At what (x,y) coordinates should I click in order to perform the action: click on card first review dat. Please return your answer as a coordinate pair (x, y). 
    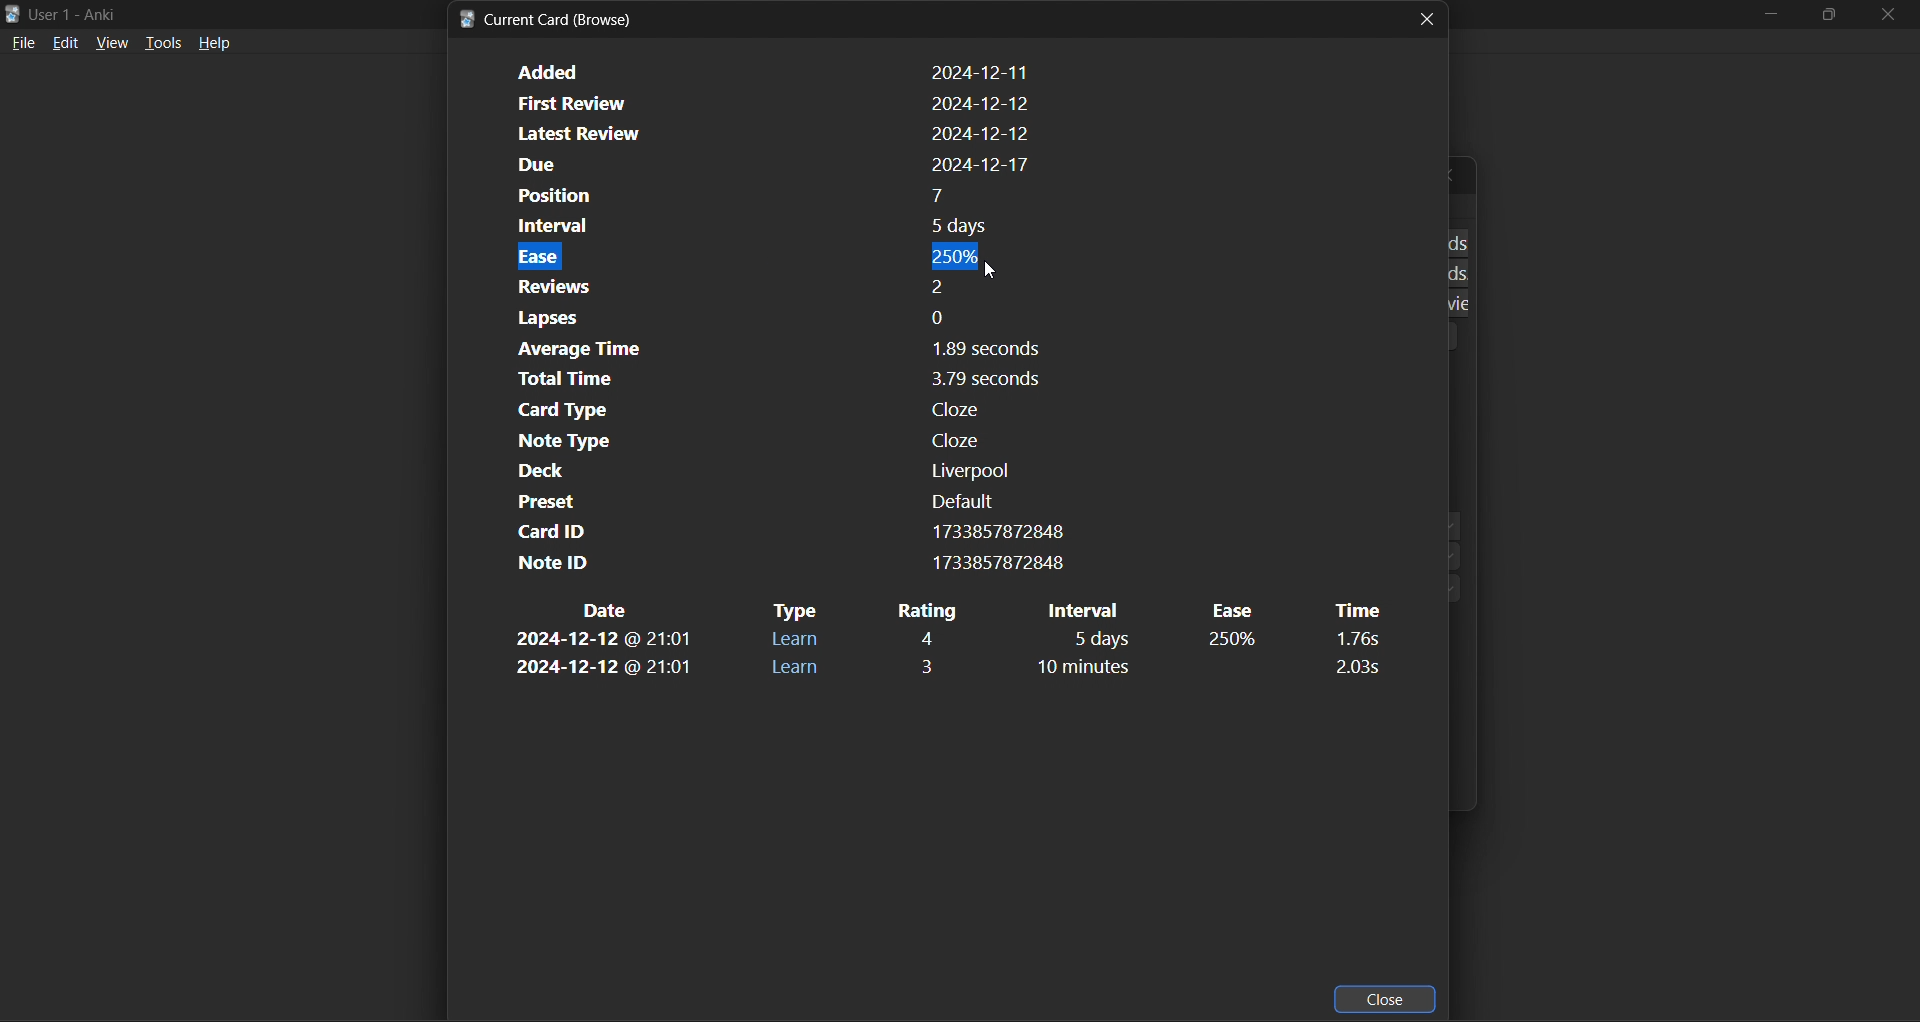
    Looking at the image, I should click on (768, 101).